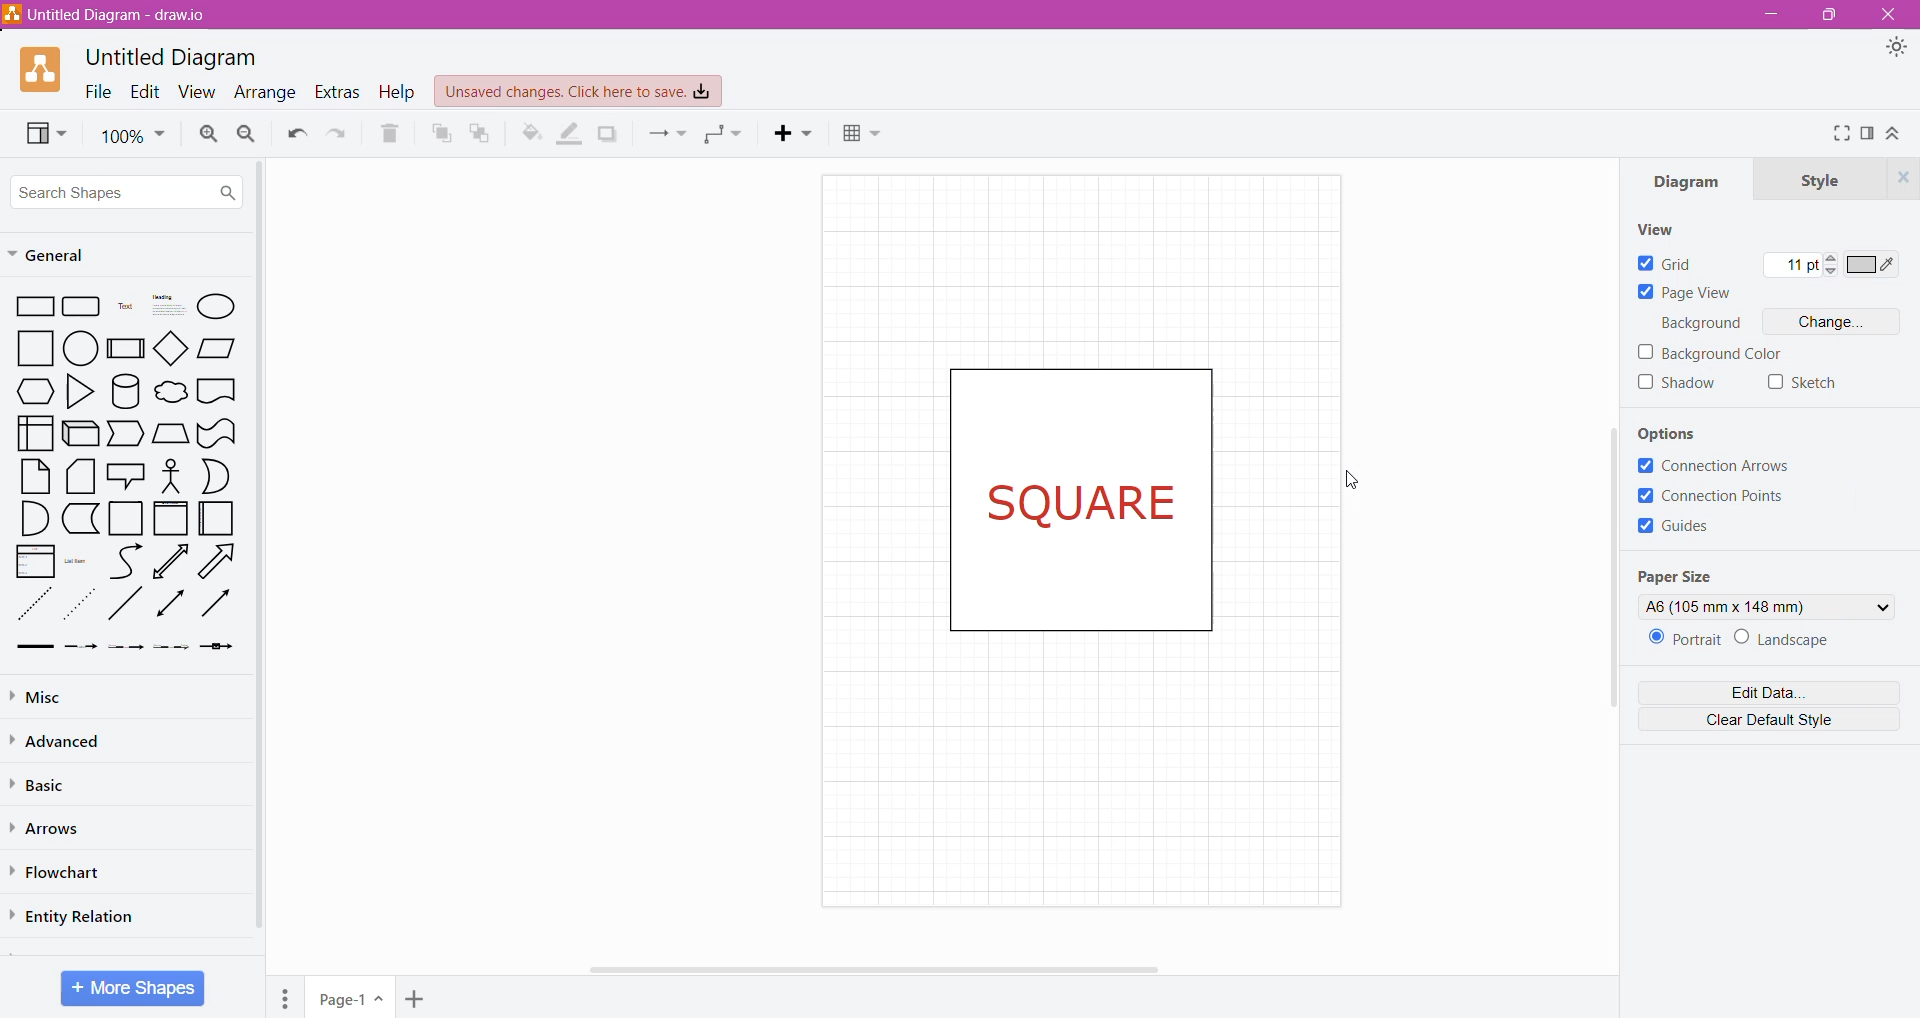 The height and width of the screenshot is (1018, 1920). What do you see at coordinates (167, 305) in the screenshot?
I see `Heading` at bounding box center [167, 305].